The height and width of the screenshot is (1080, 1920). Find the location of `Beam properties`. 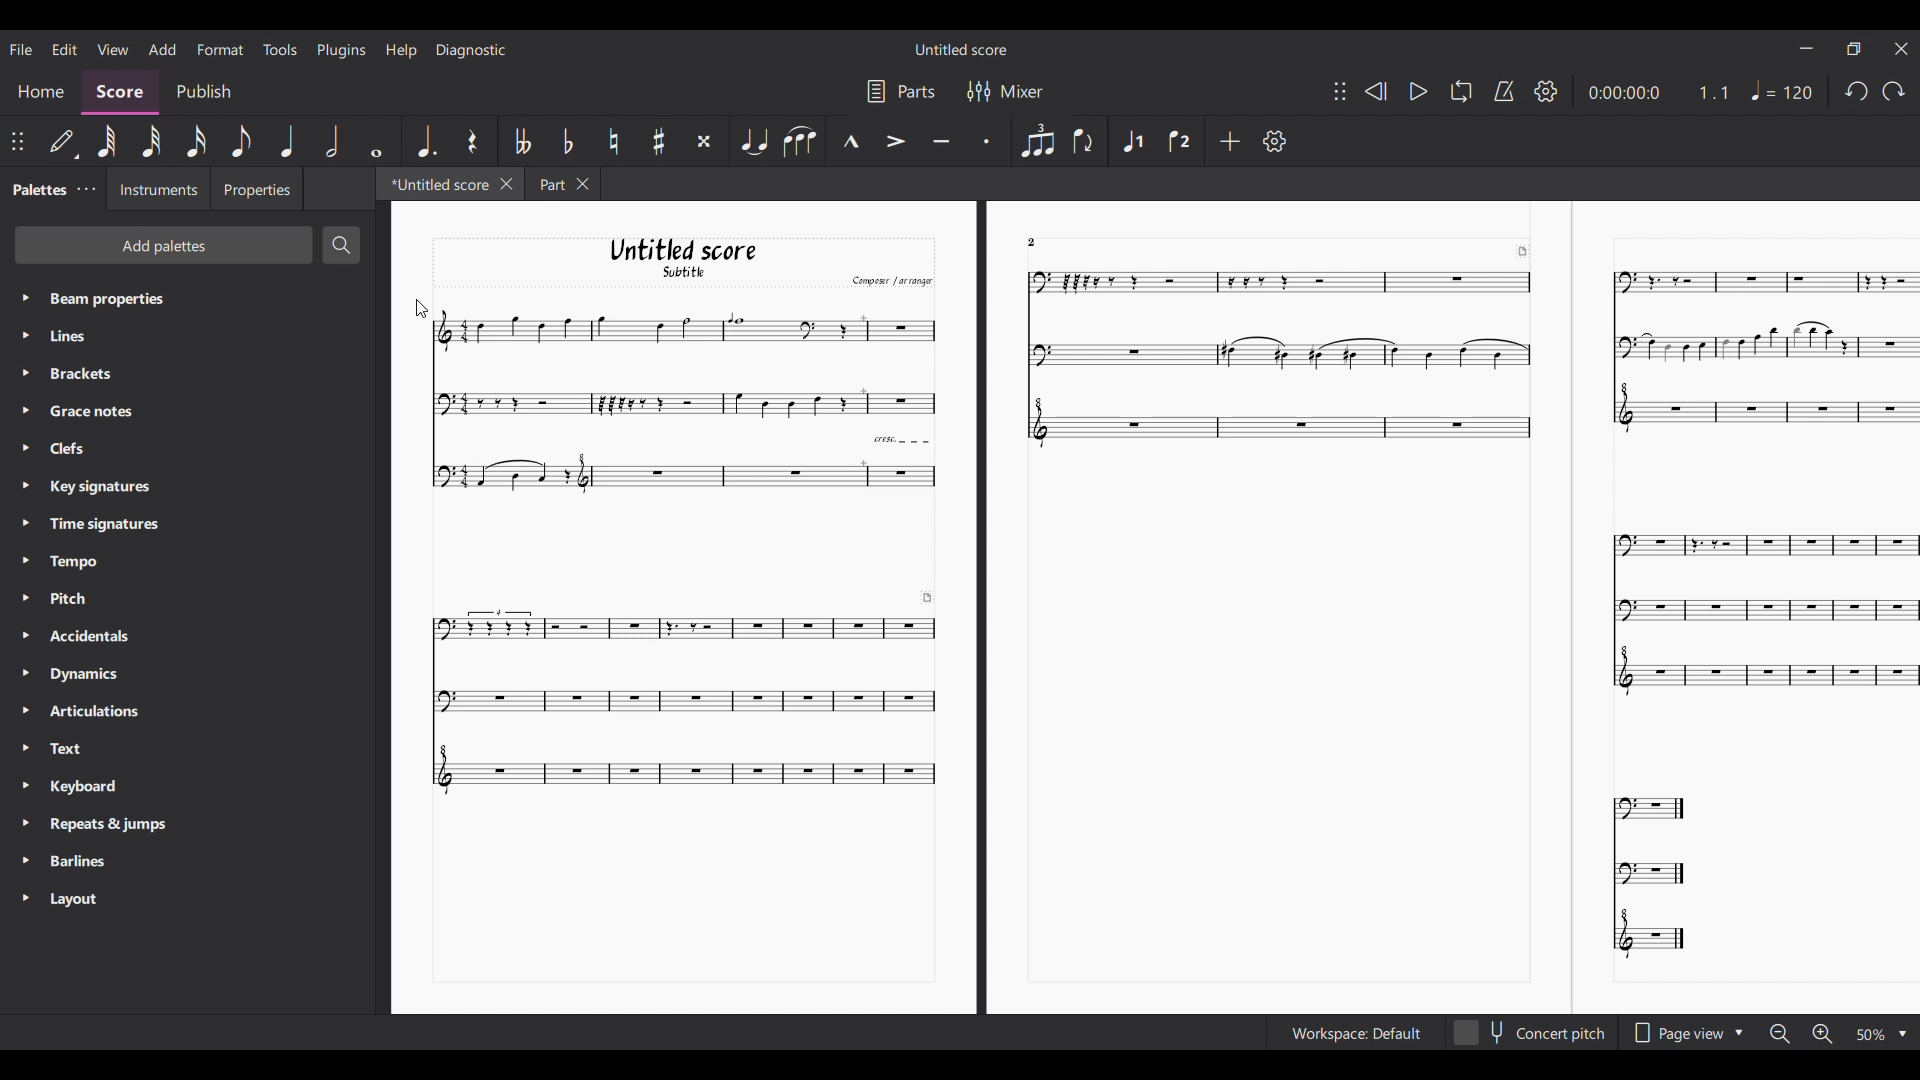

Beam properties is located at coordinates (156, 298).